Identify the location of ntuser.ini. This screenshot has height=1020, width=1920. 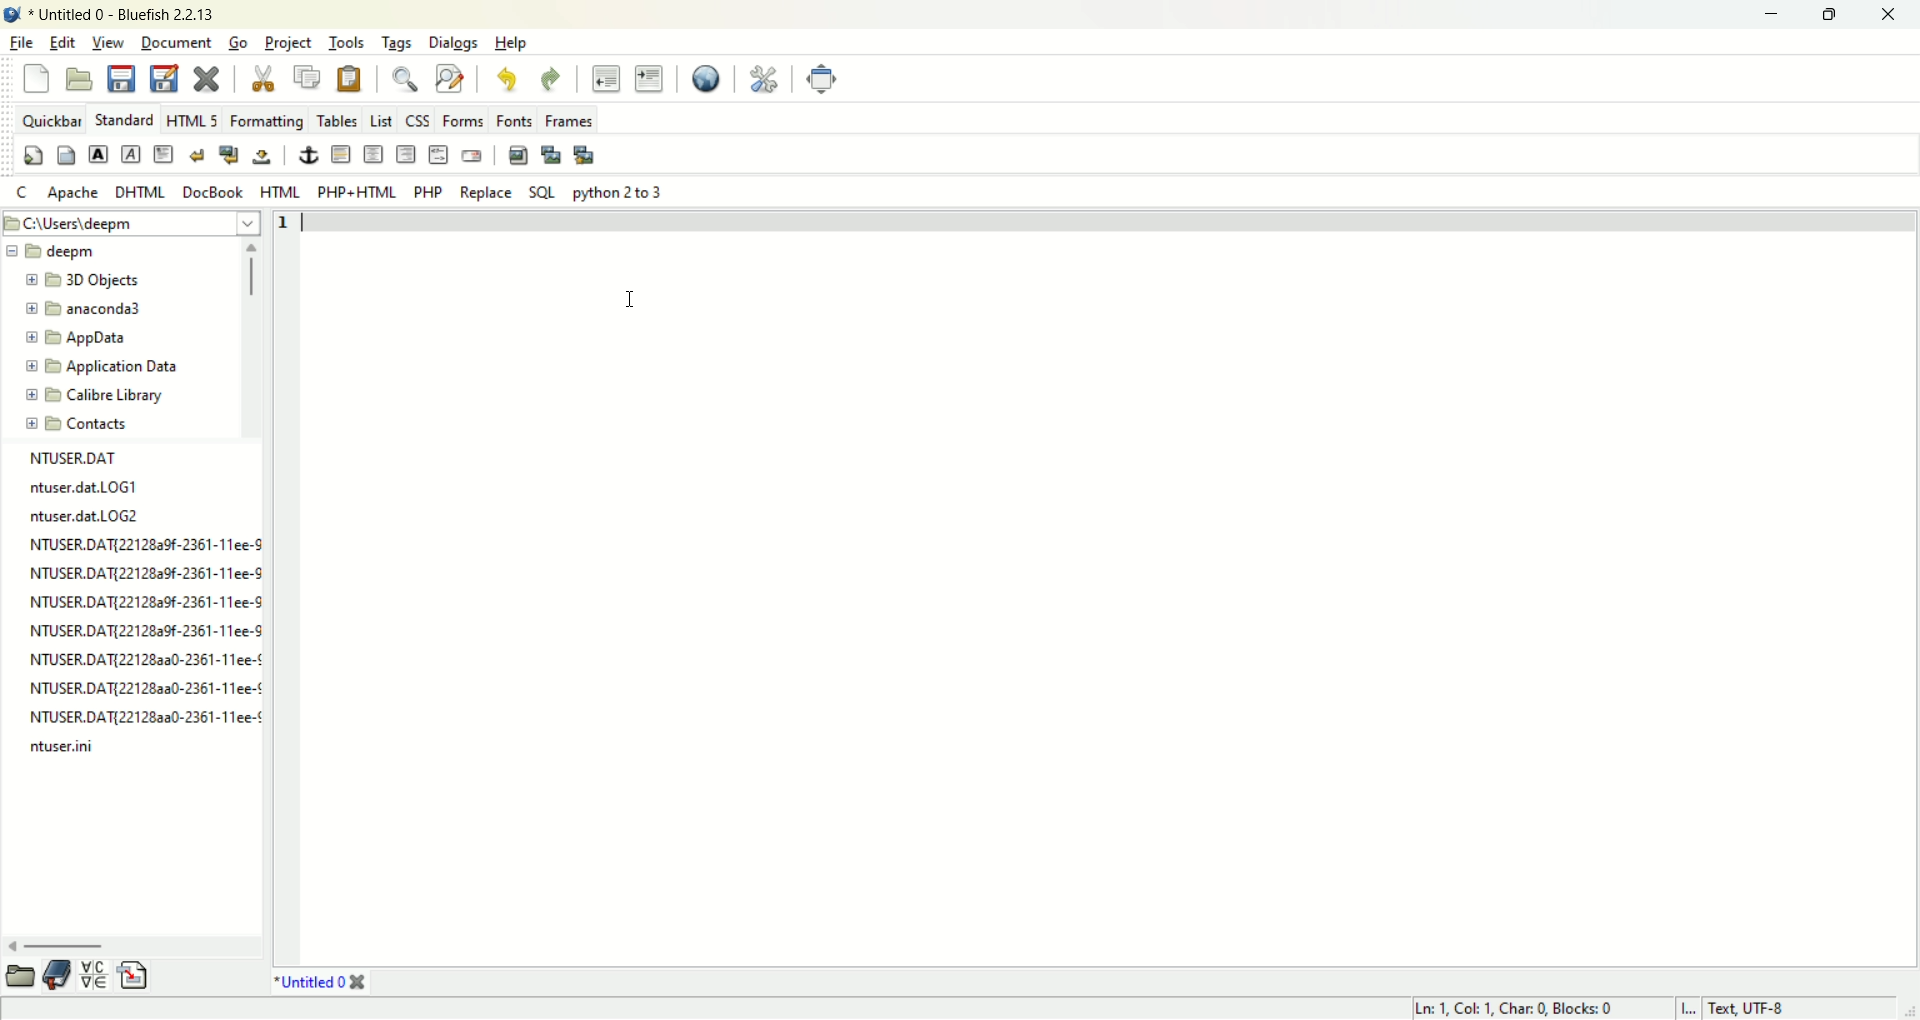
(65, 747).